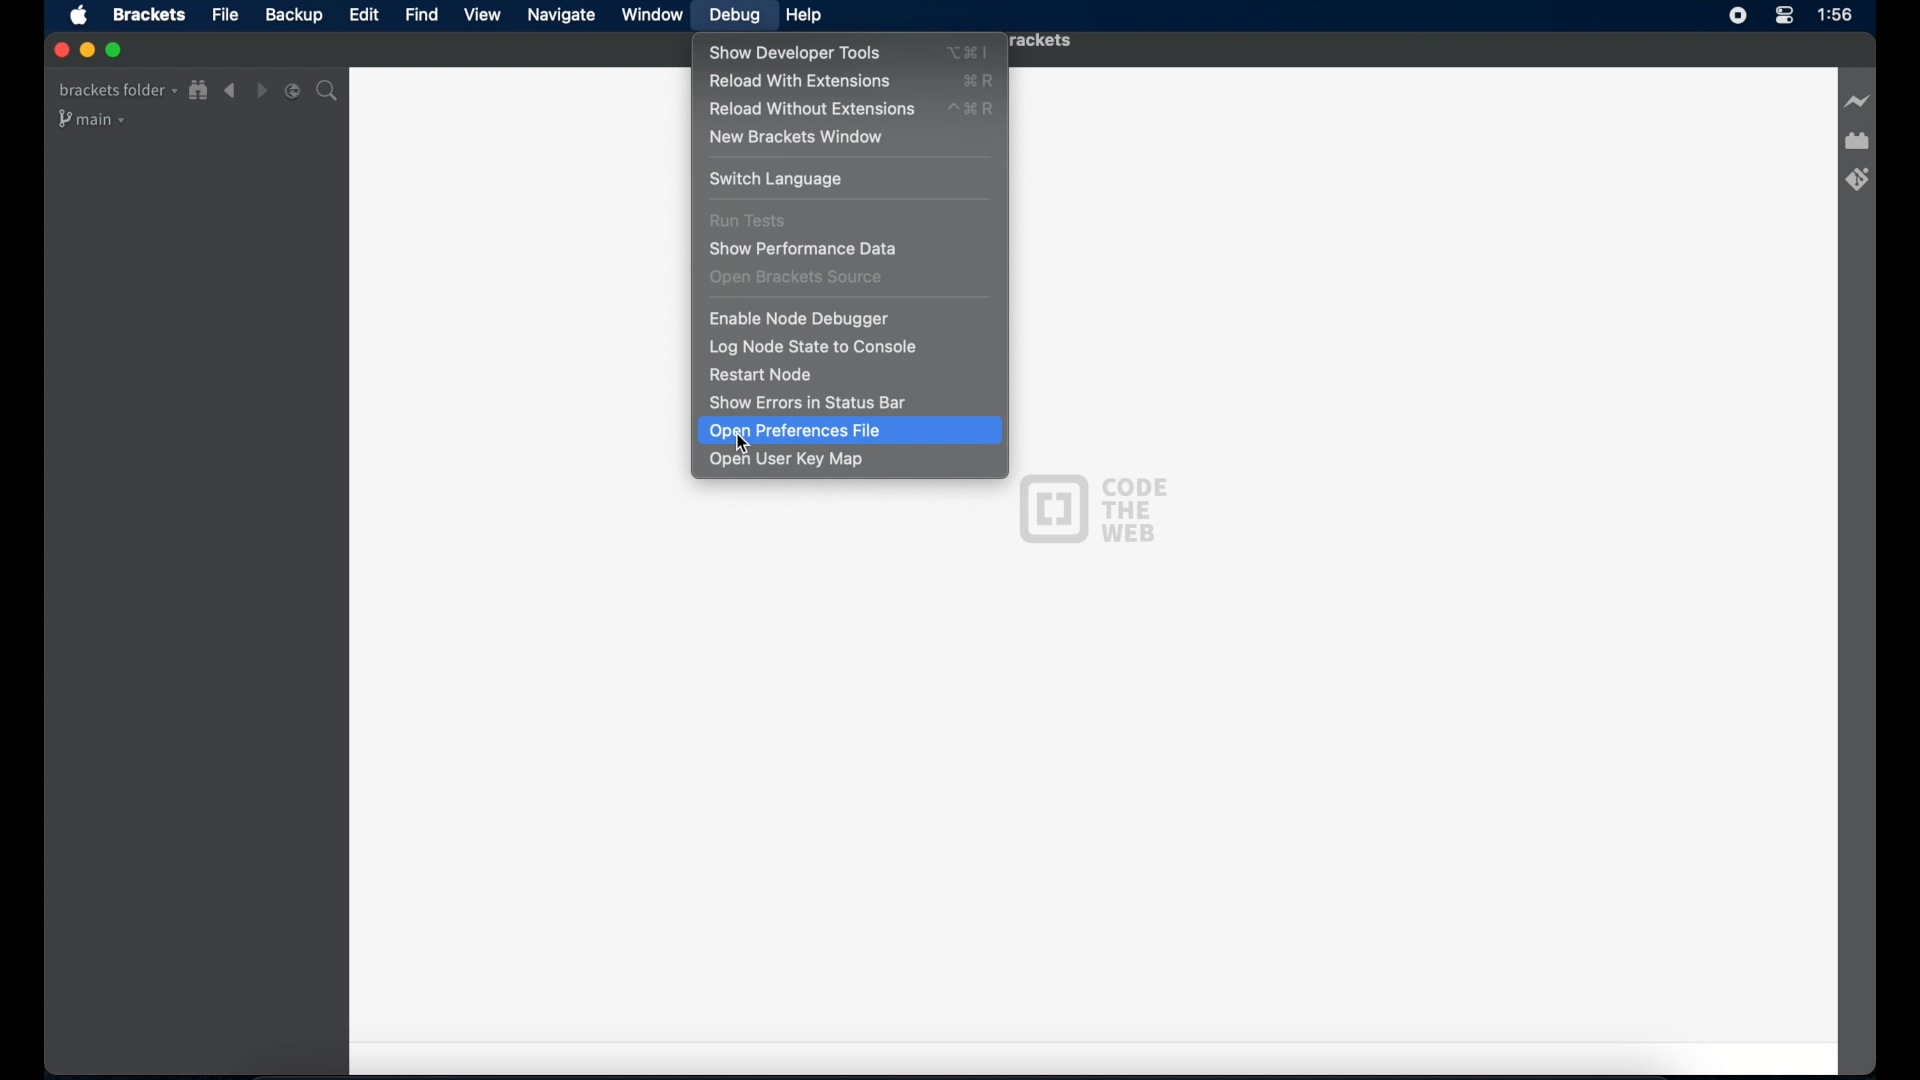 This screenshot has width=1920, height=1080. Describe the element at coordinates (812, 348) in the screenshot. I see `log node state to console` at that location.